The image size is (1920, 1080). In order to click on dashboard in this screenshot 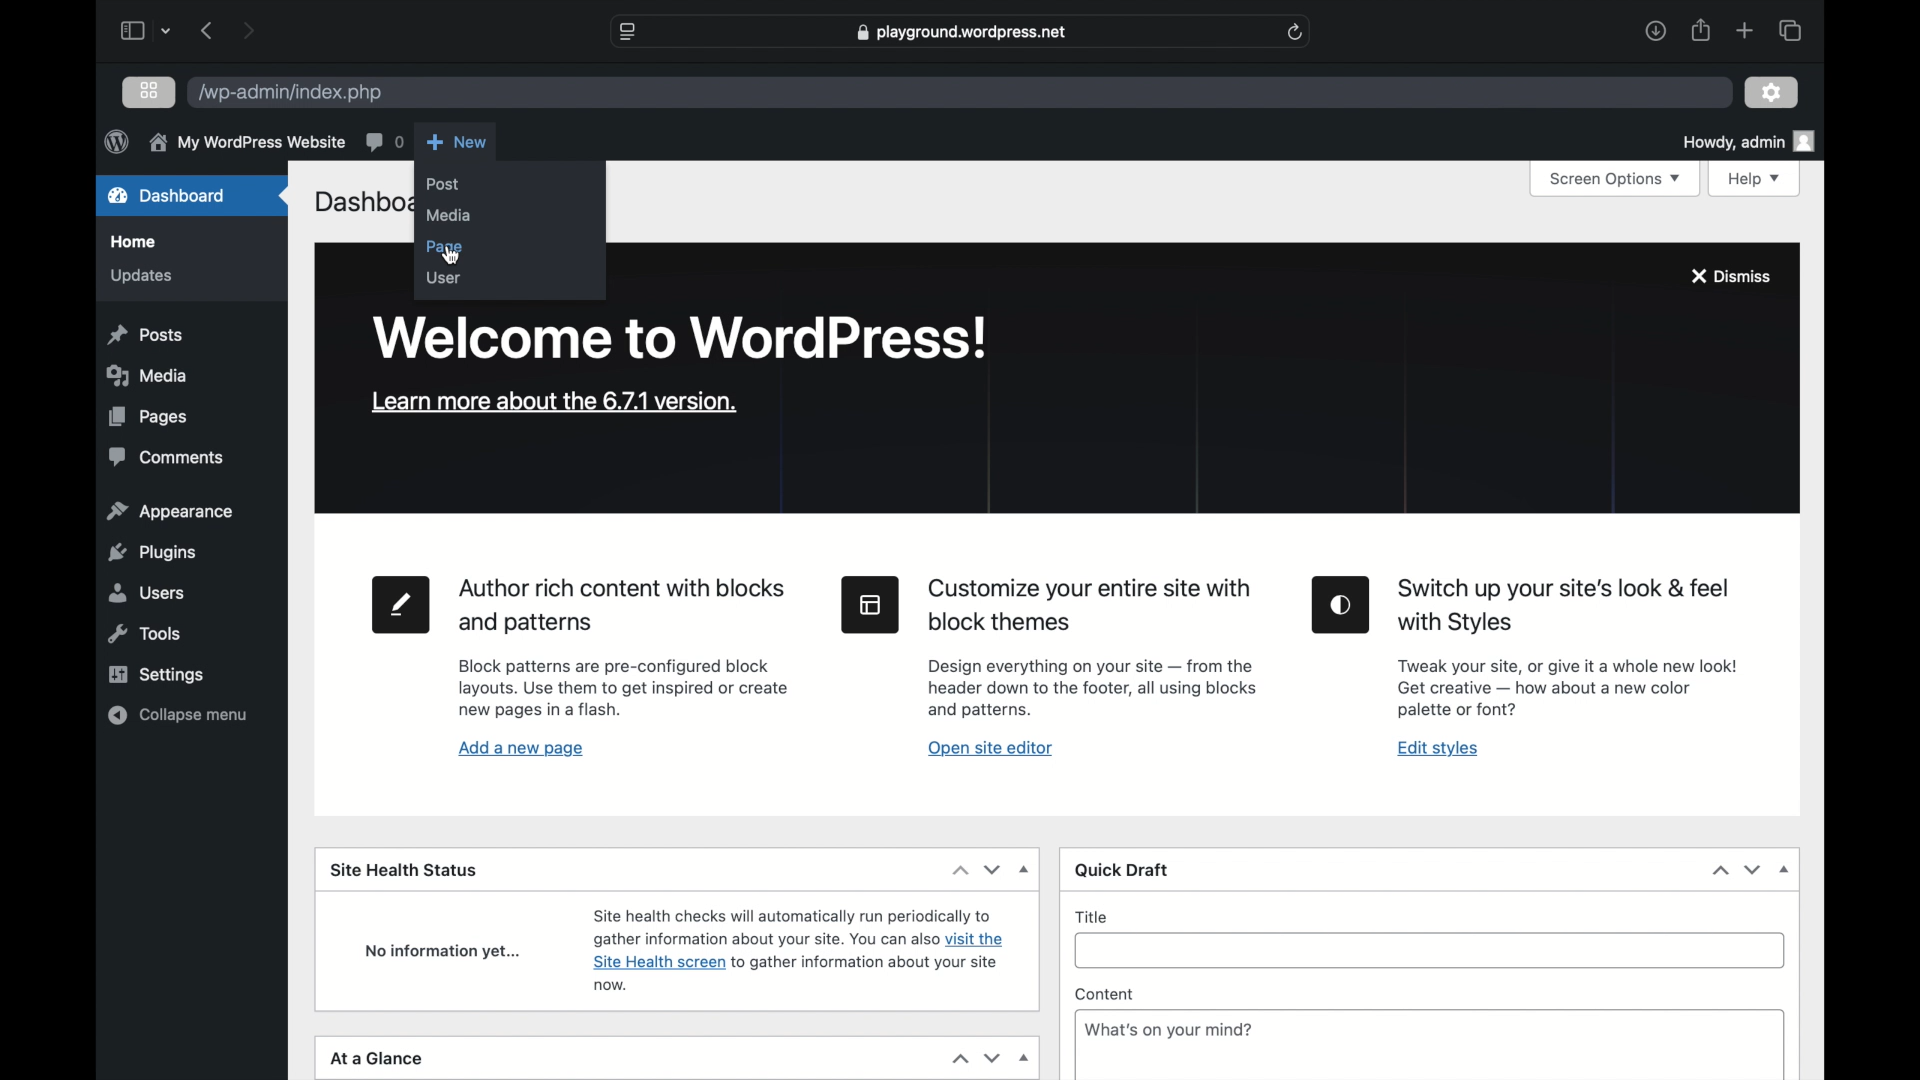, I will do `click(167, 196)`.